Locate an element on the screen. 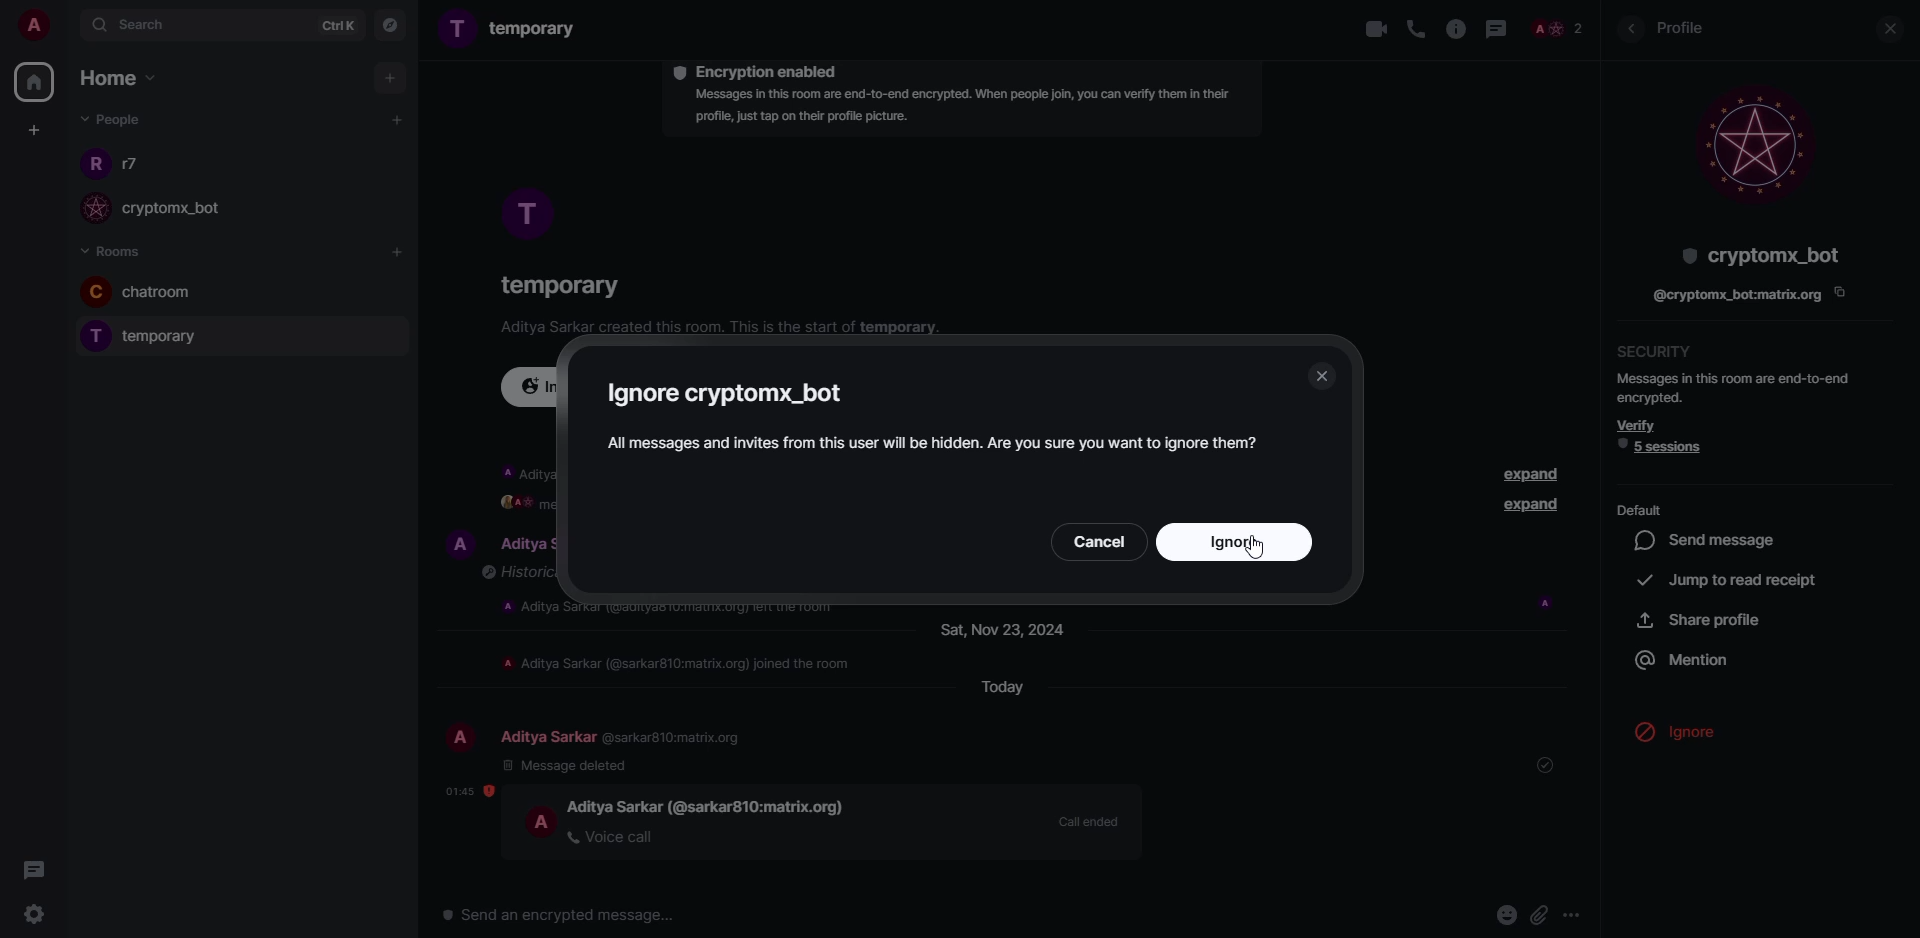 The image size is (1920, 938). ignore is located at coordinates (1701, 731).